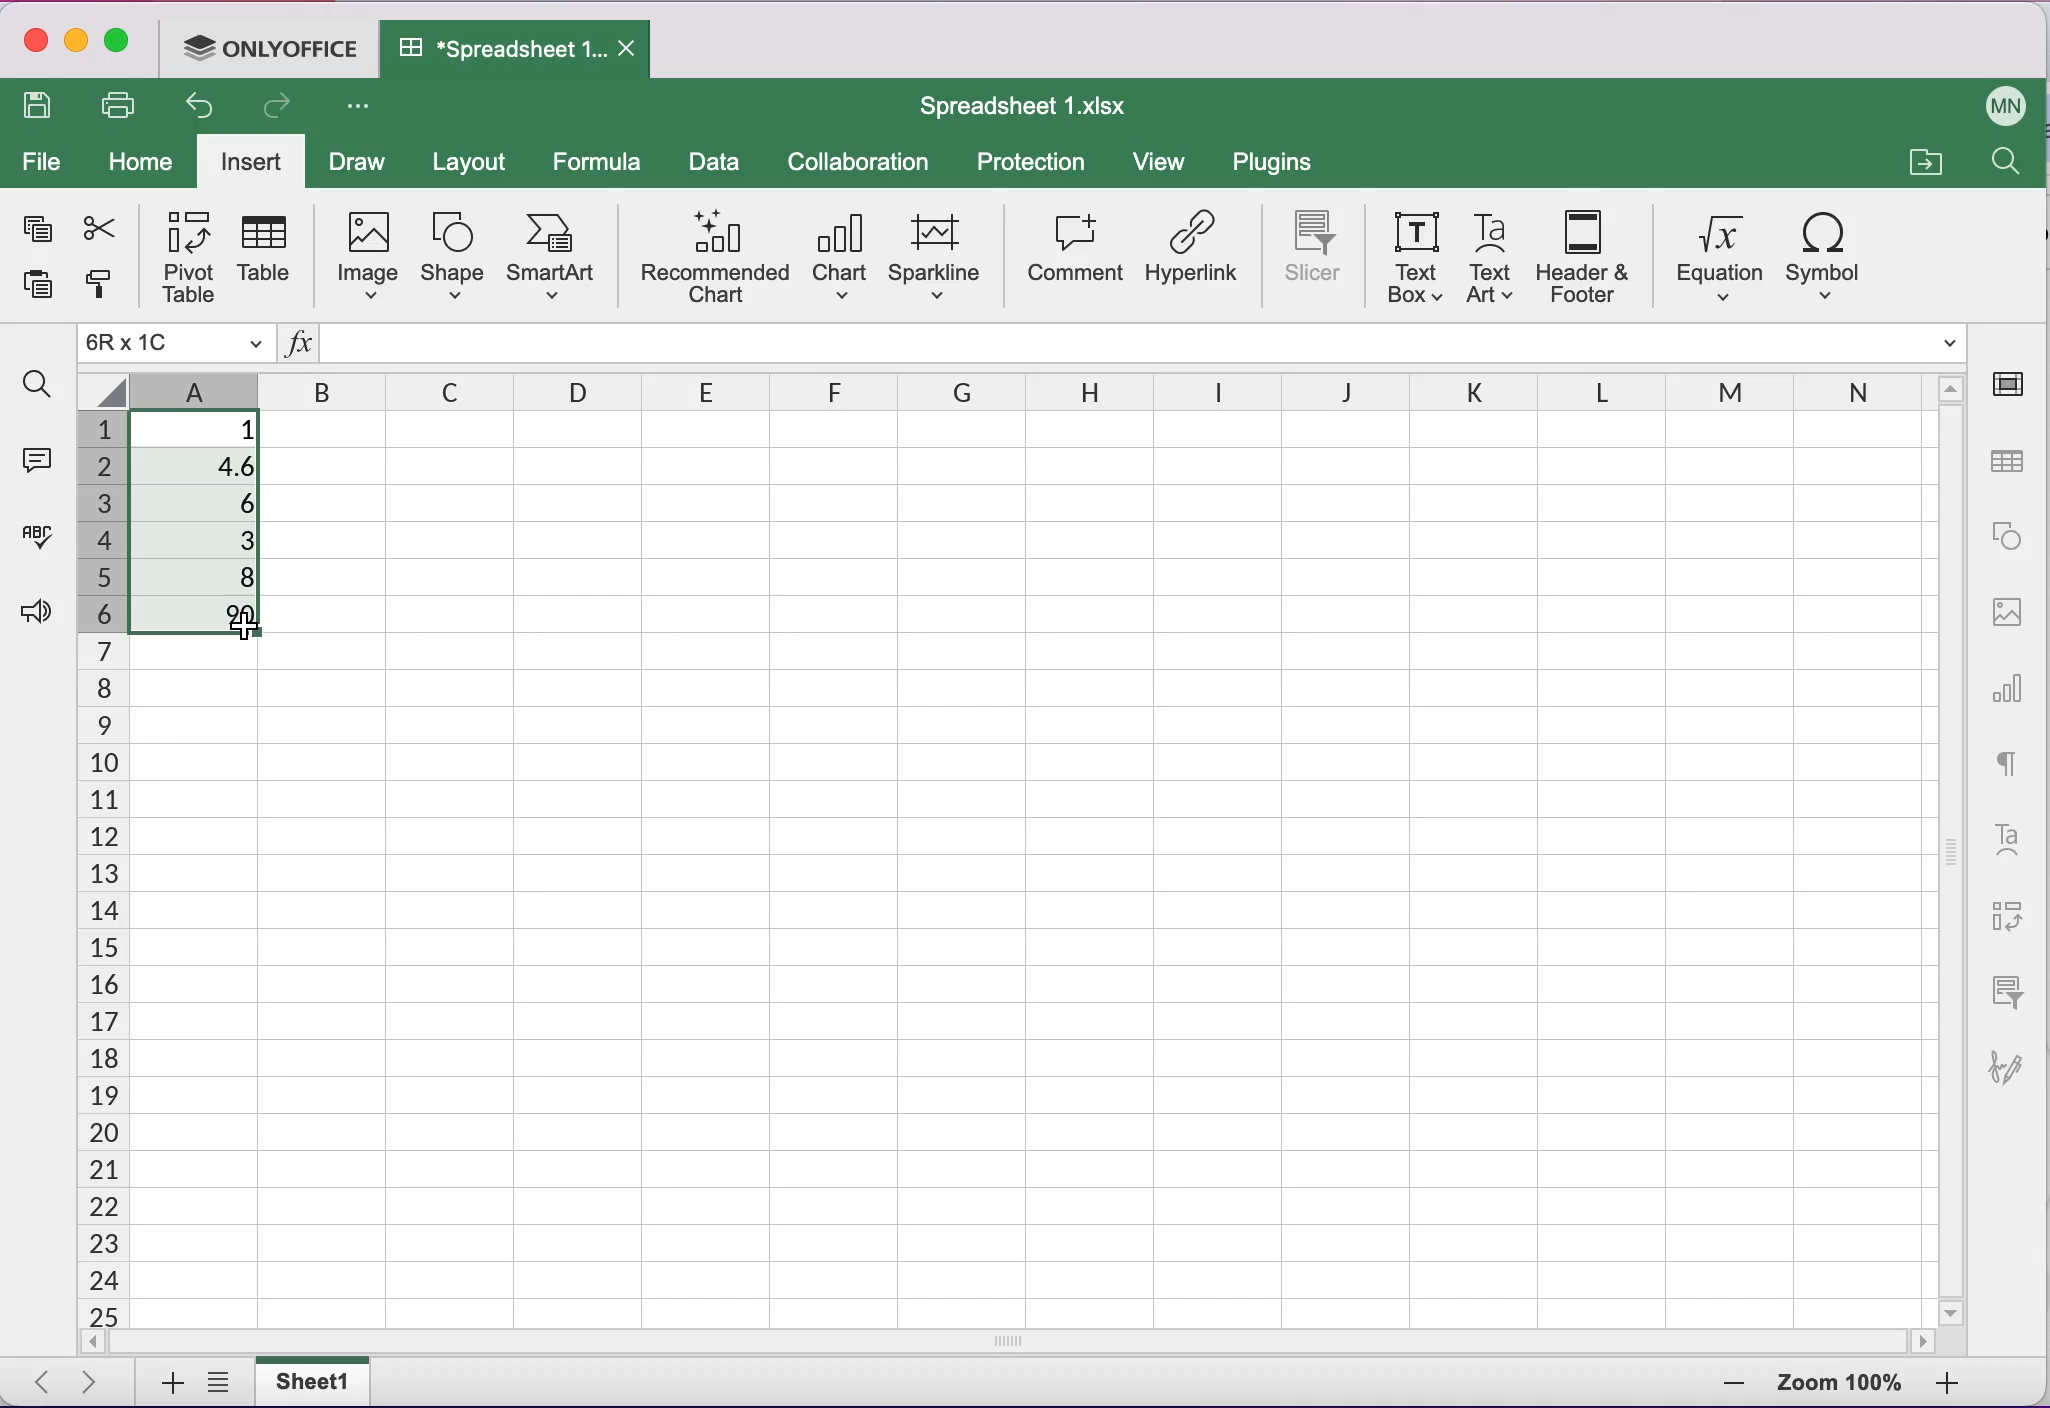 This screenshot has width=2050, height=1408. I want to click on close, so click(35, 48).